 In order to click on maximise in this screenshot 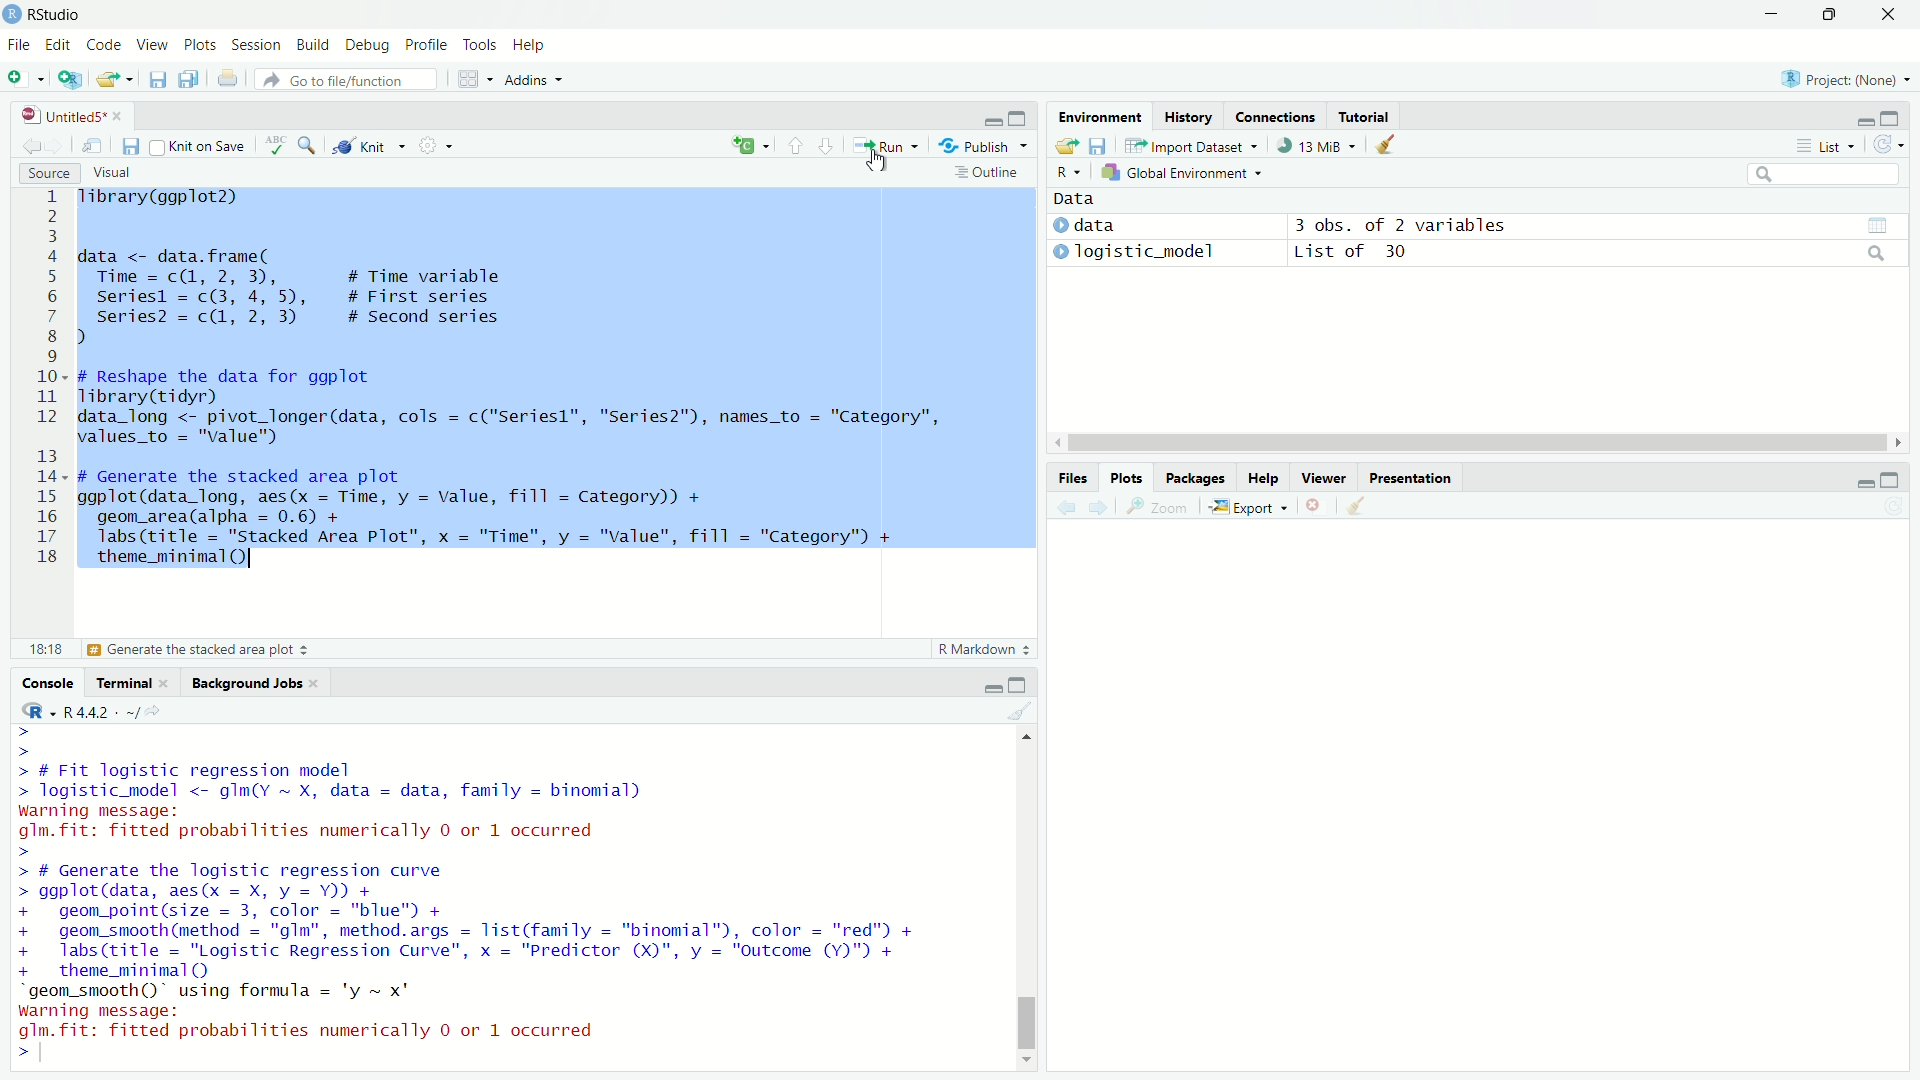, I will do `click(1023, 685)`.